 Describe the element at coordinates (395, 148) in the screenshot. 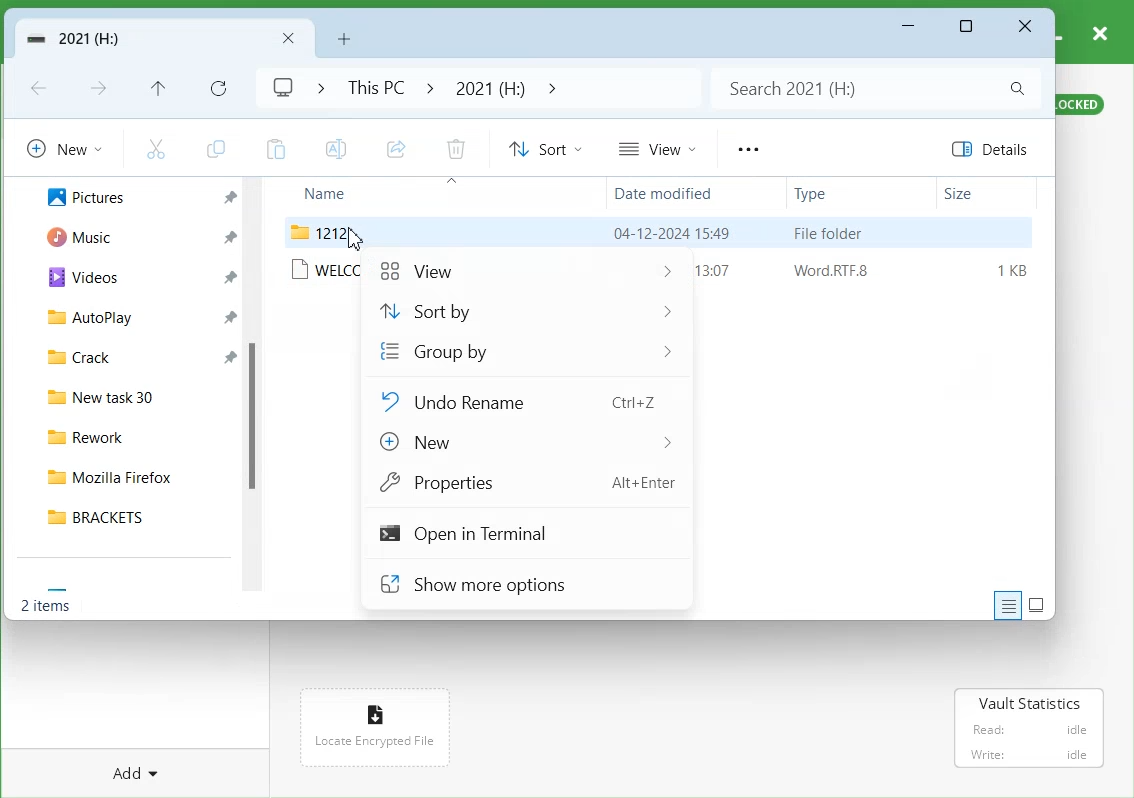

I see `Share` at that location.